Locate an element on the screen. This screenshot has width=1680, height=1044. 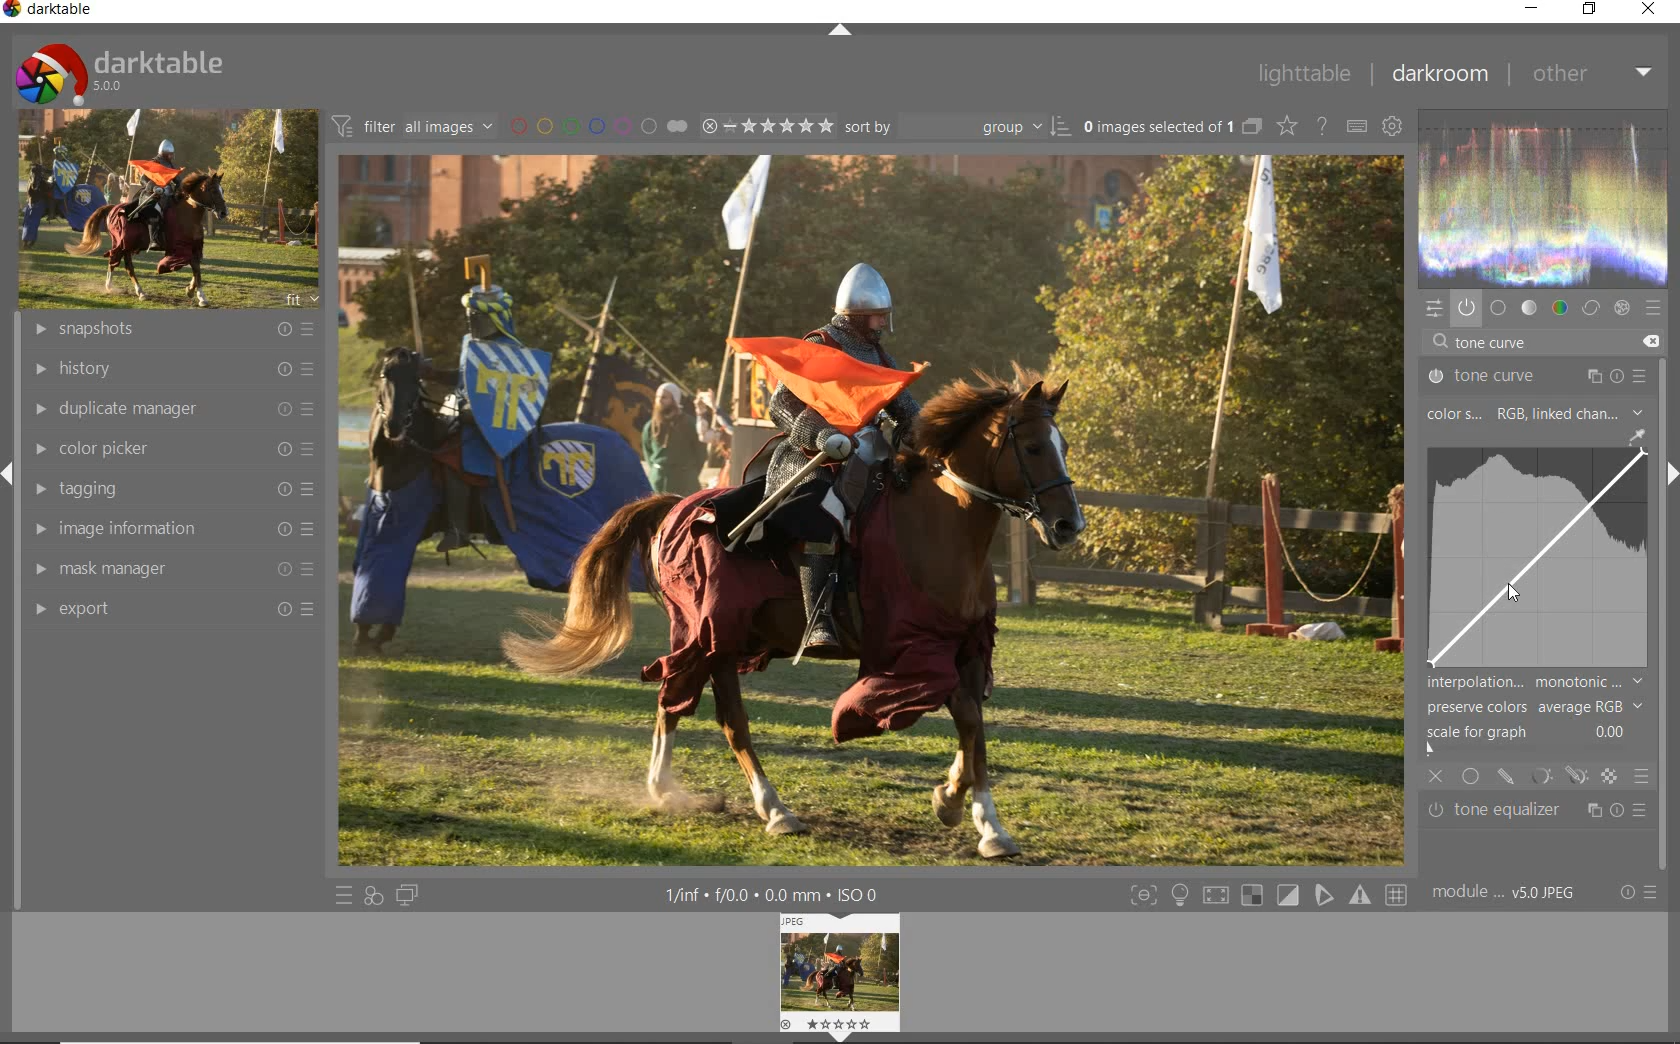
interpolation is located at coordinates (1535, 682).